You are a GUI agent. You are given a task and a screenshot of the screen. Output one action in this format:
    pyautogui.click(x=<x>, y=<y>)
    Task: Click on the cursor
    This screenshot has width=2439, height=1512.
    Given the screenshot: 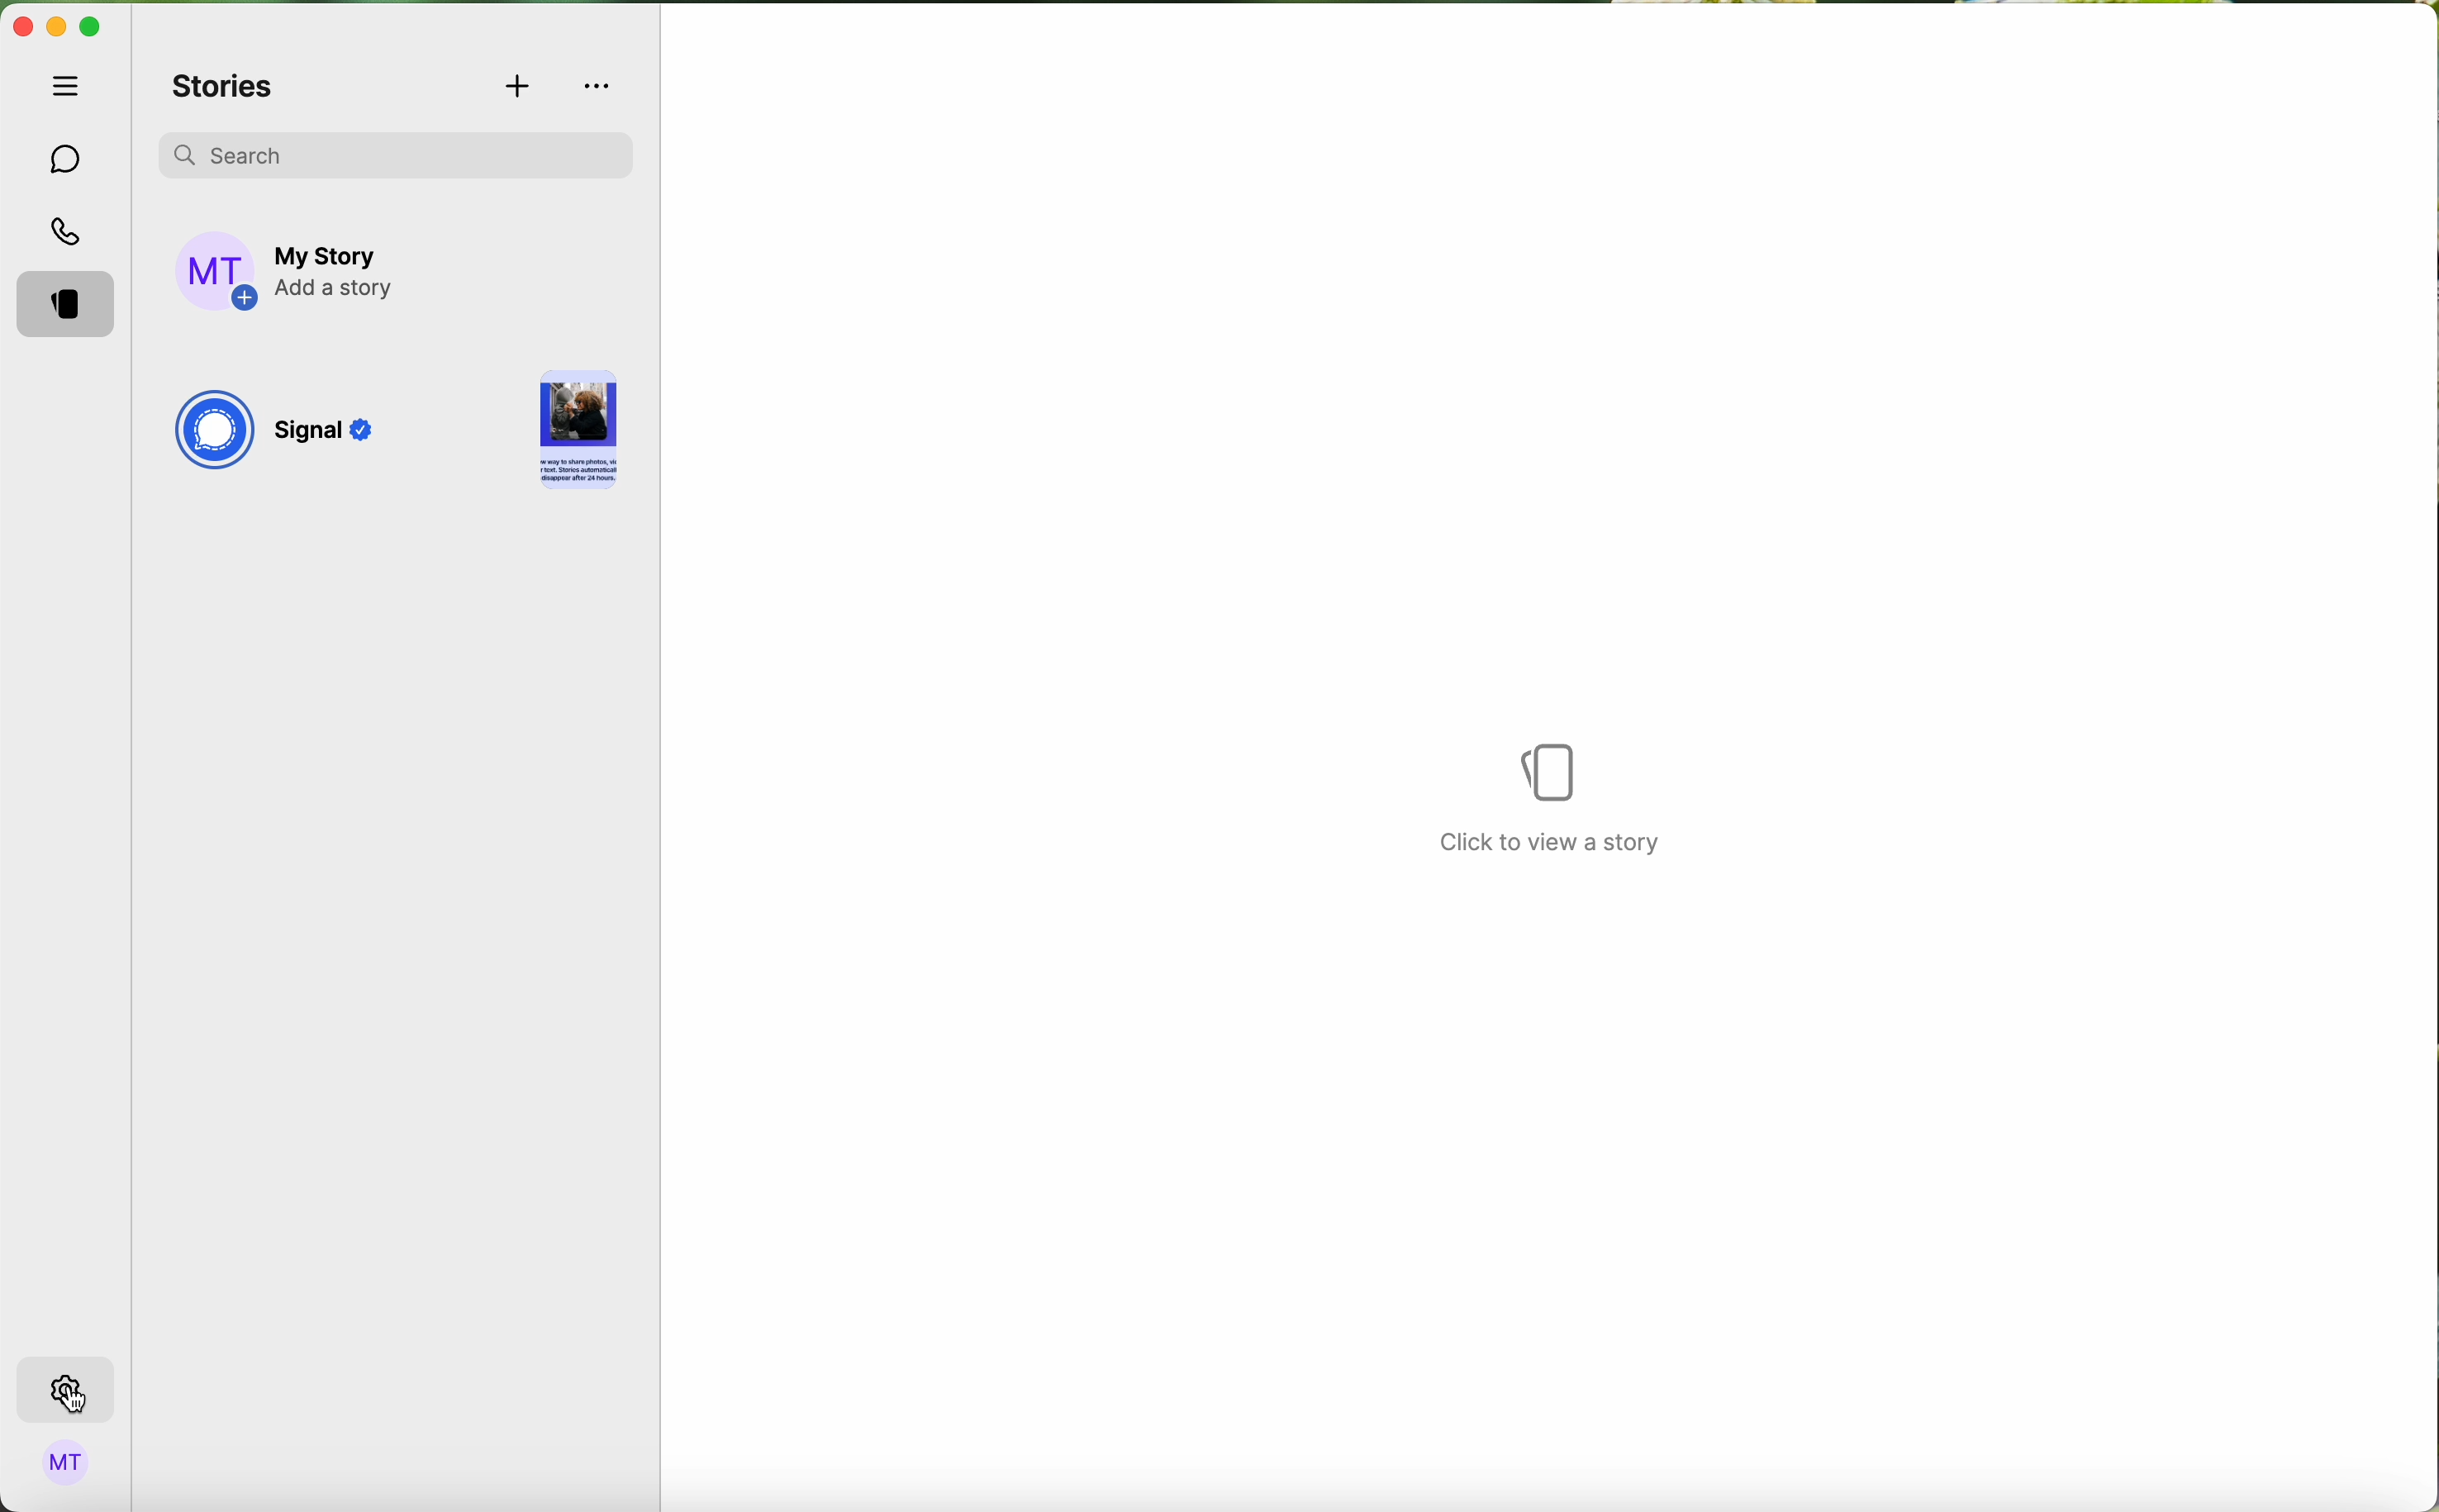 What is the action you would take?
    pyautogui.click(x=79, y=1401)
    